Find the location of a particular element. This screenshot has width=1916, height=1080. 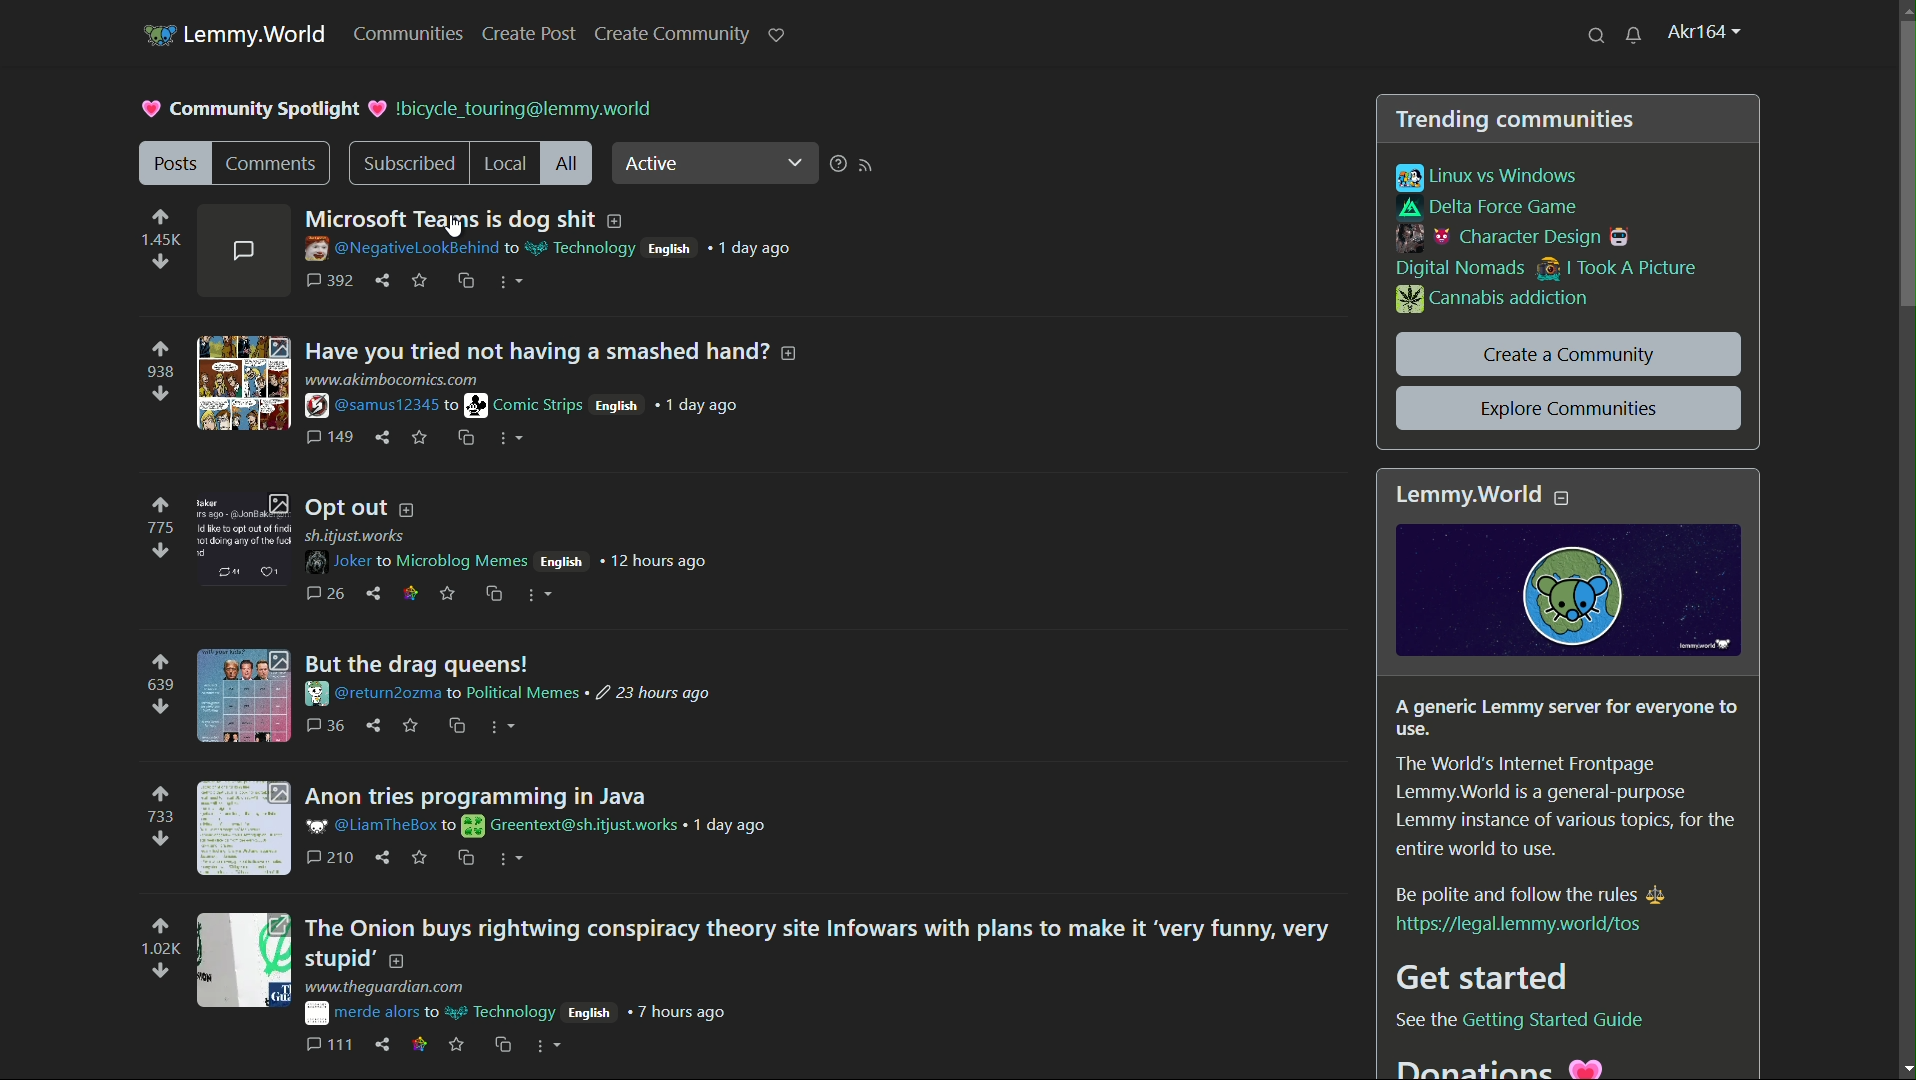

more is located at coordinates (516, 283).